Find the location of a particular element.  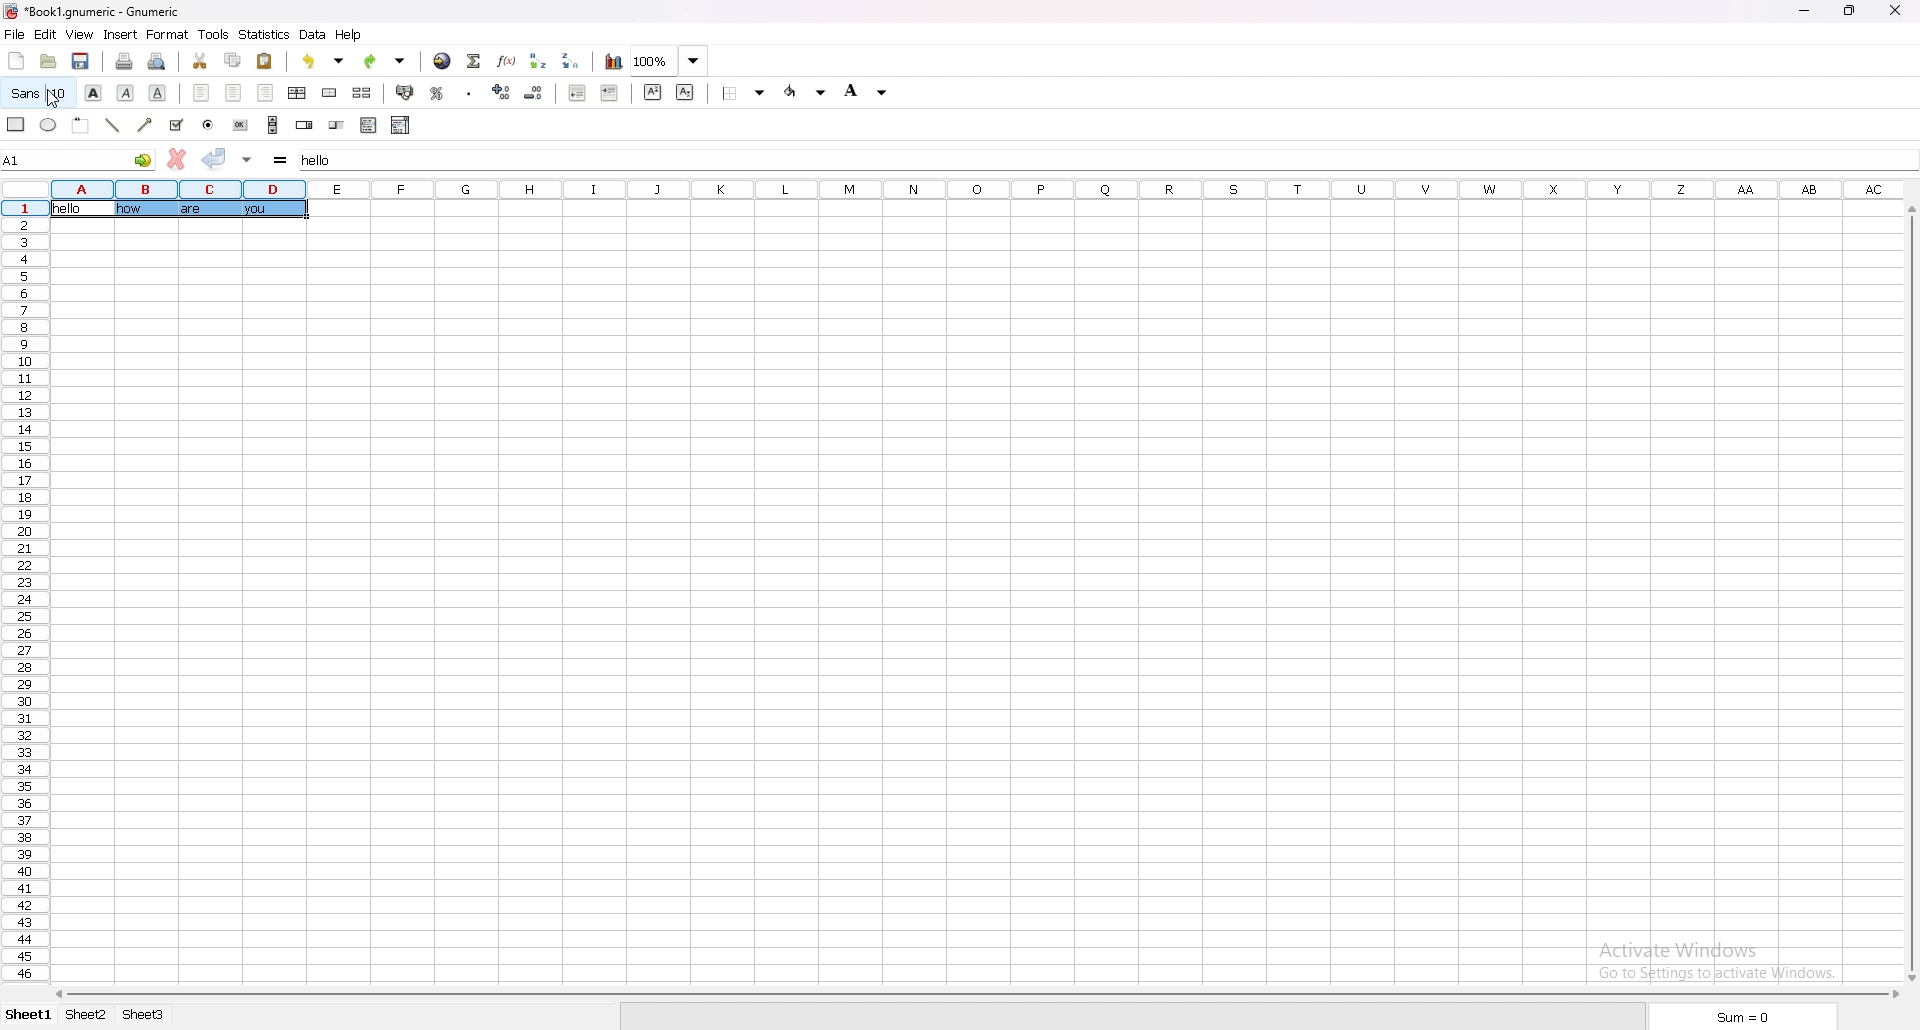

selected cell input is located at coordinates (330, 159).